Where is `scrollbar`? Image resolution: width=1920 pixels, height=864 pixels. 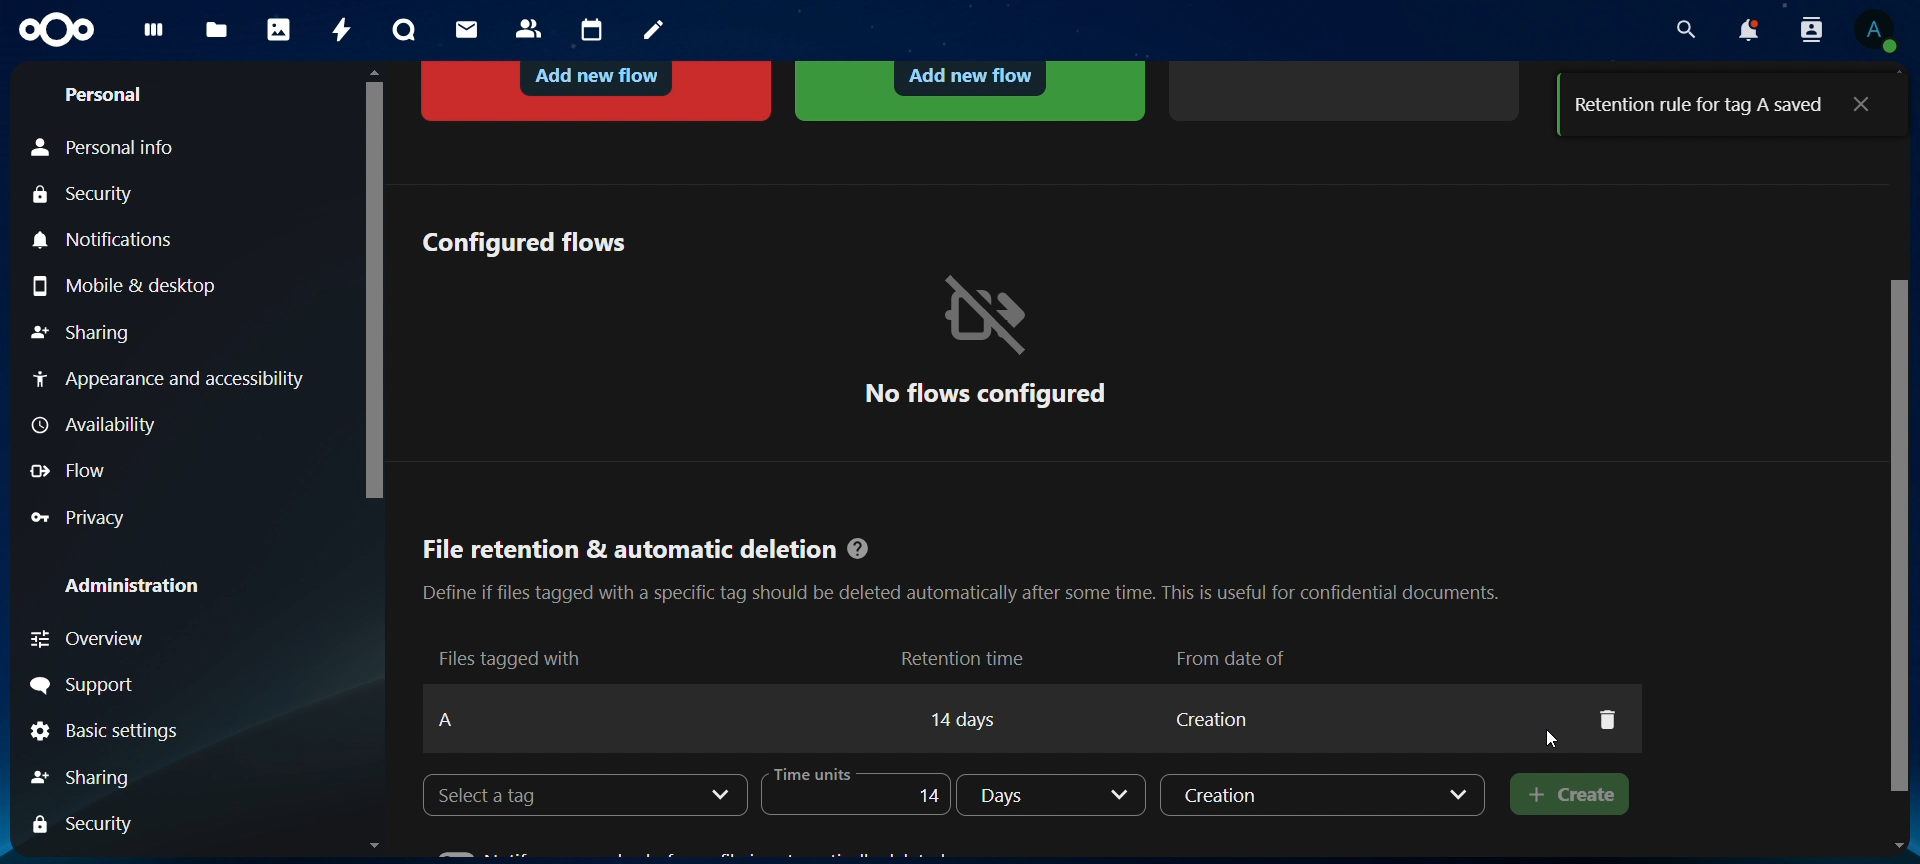
scrollbar is located at coordinates (370, 285).